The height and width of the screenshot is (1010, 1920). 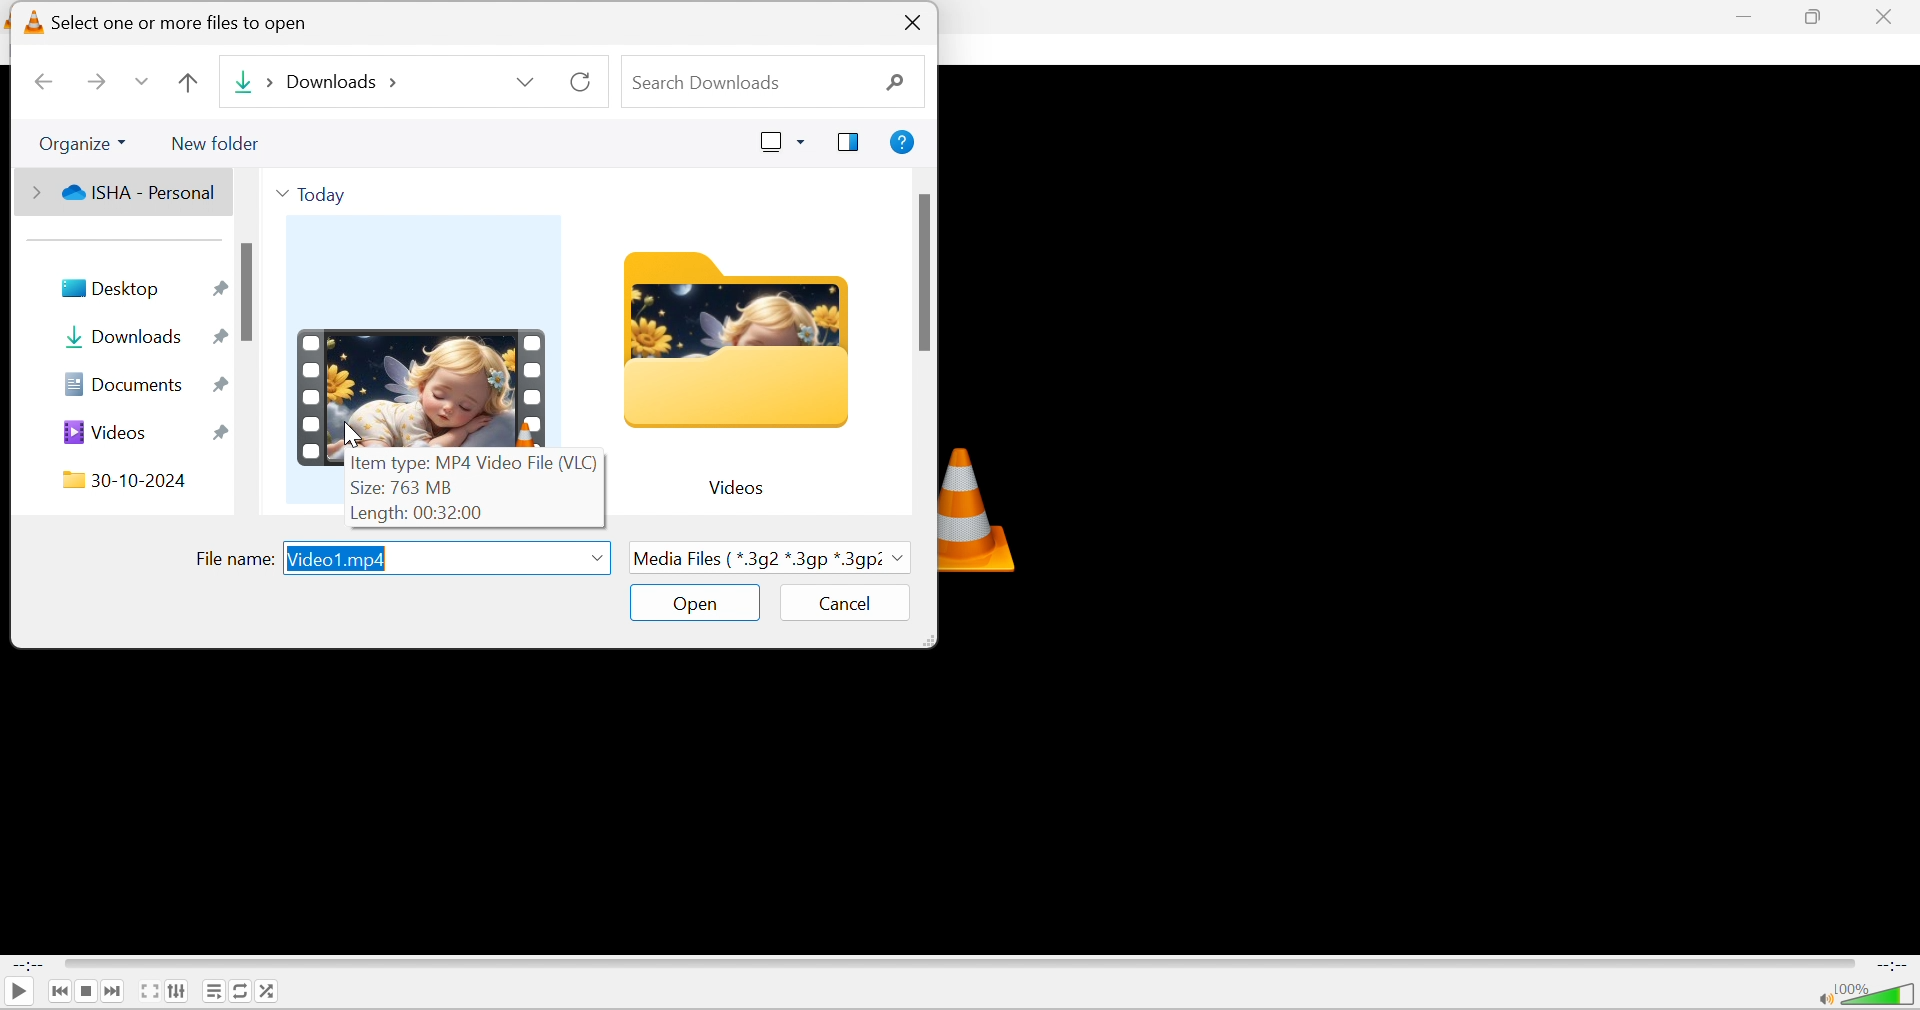 I want to click on logo, so click(x=35, y=22).